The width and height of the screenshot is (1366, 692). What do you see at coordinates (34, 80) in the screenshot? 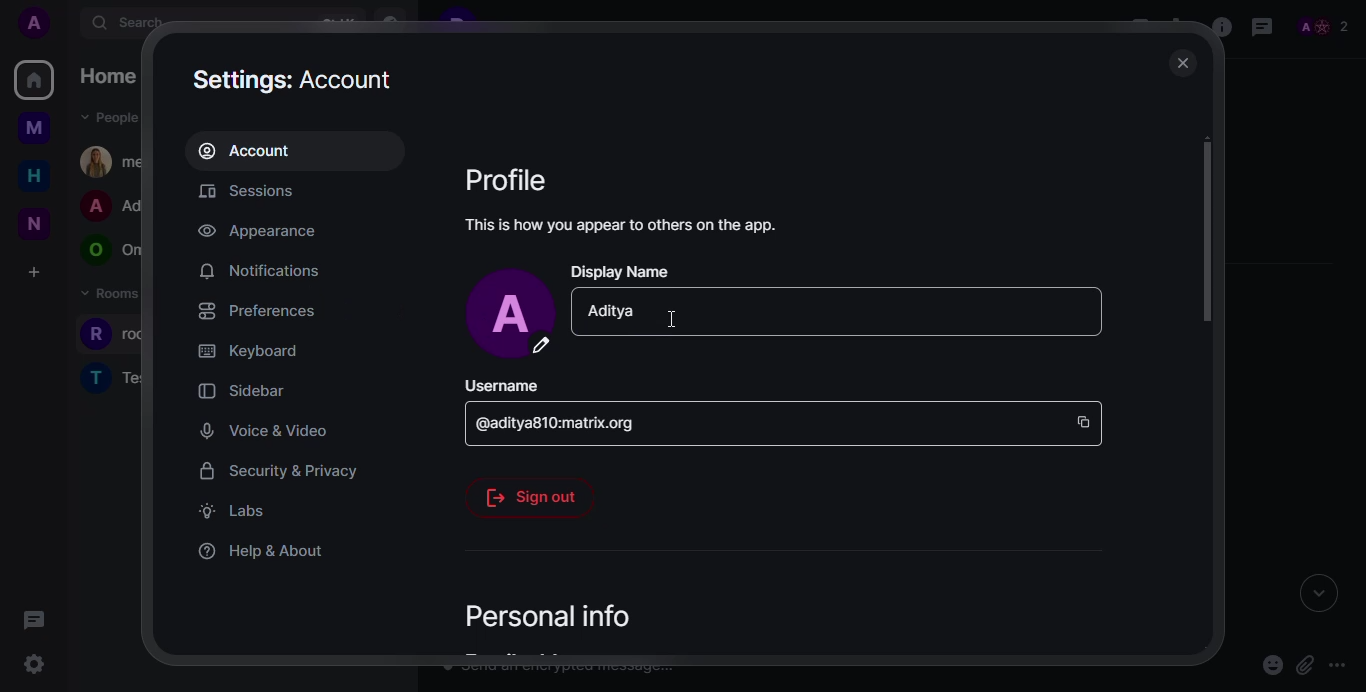
I see `home` at bounding box center [34, 80].